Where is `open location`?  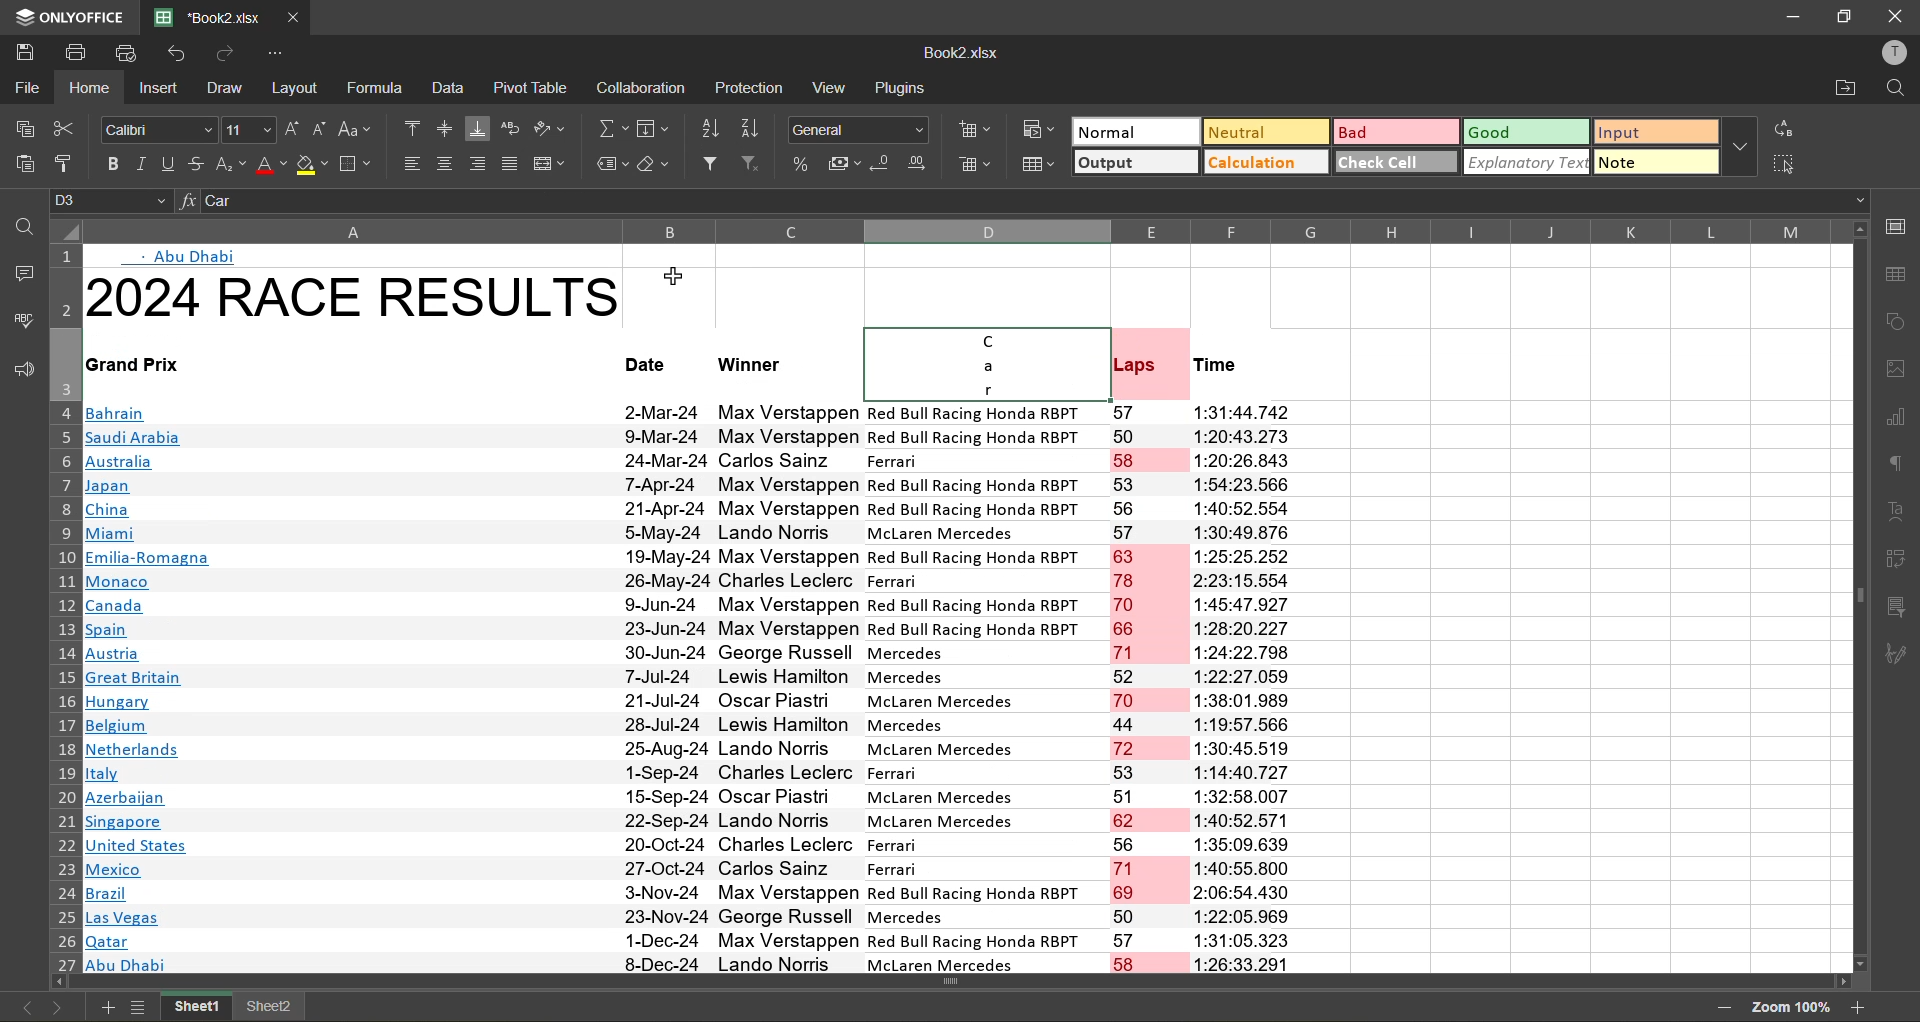
open location is located at coordinates (1846, 88).